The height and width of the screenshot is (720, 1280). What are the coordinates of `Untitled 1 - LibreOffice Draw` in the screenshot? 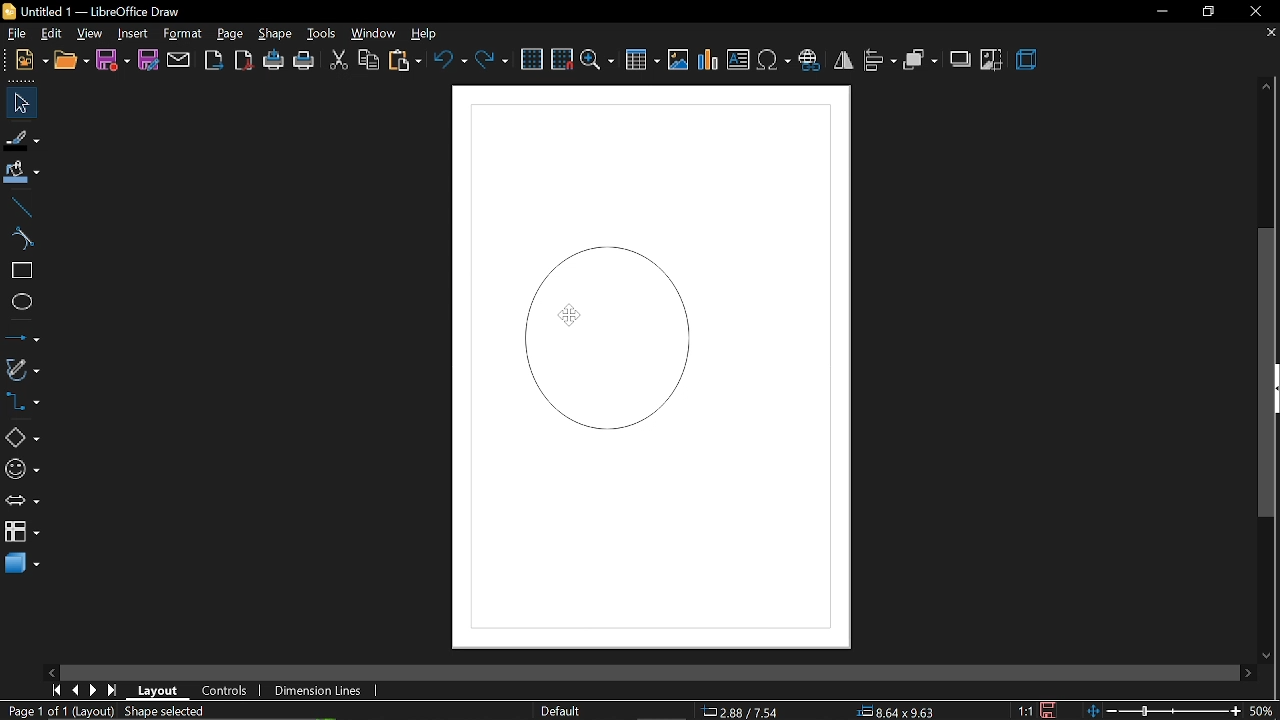 It's located at (93, 11).